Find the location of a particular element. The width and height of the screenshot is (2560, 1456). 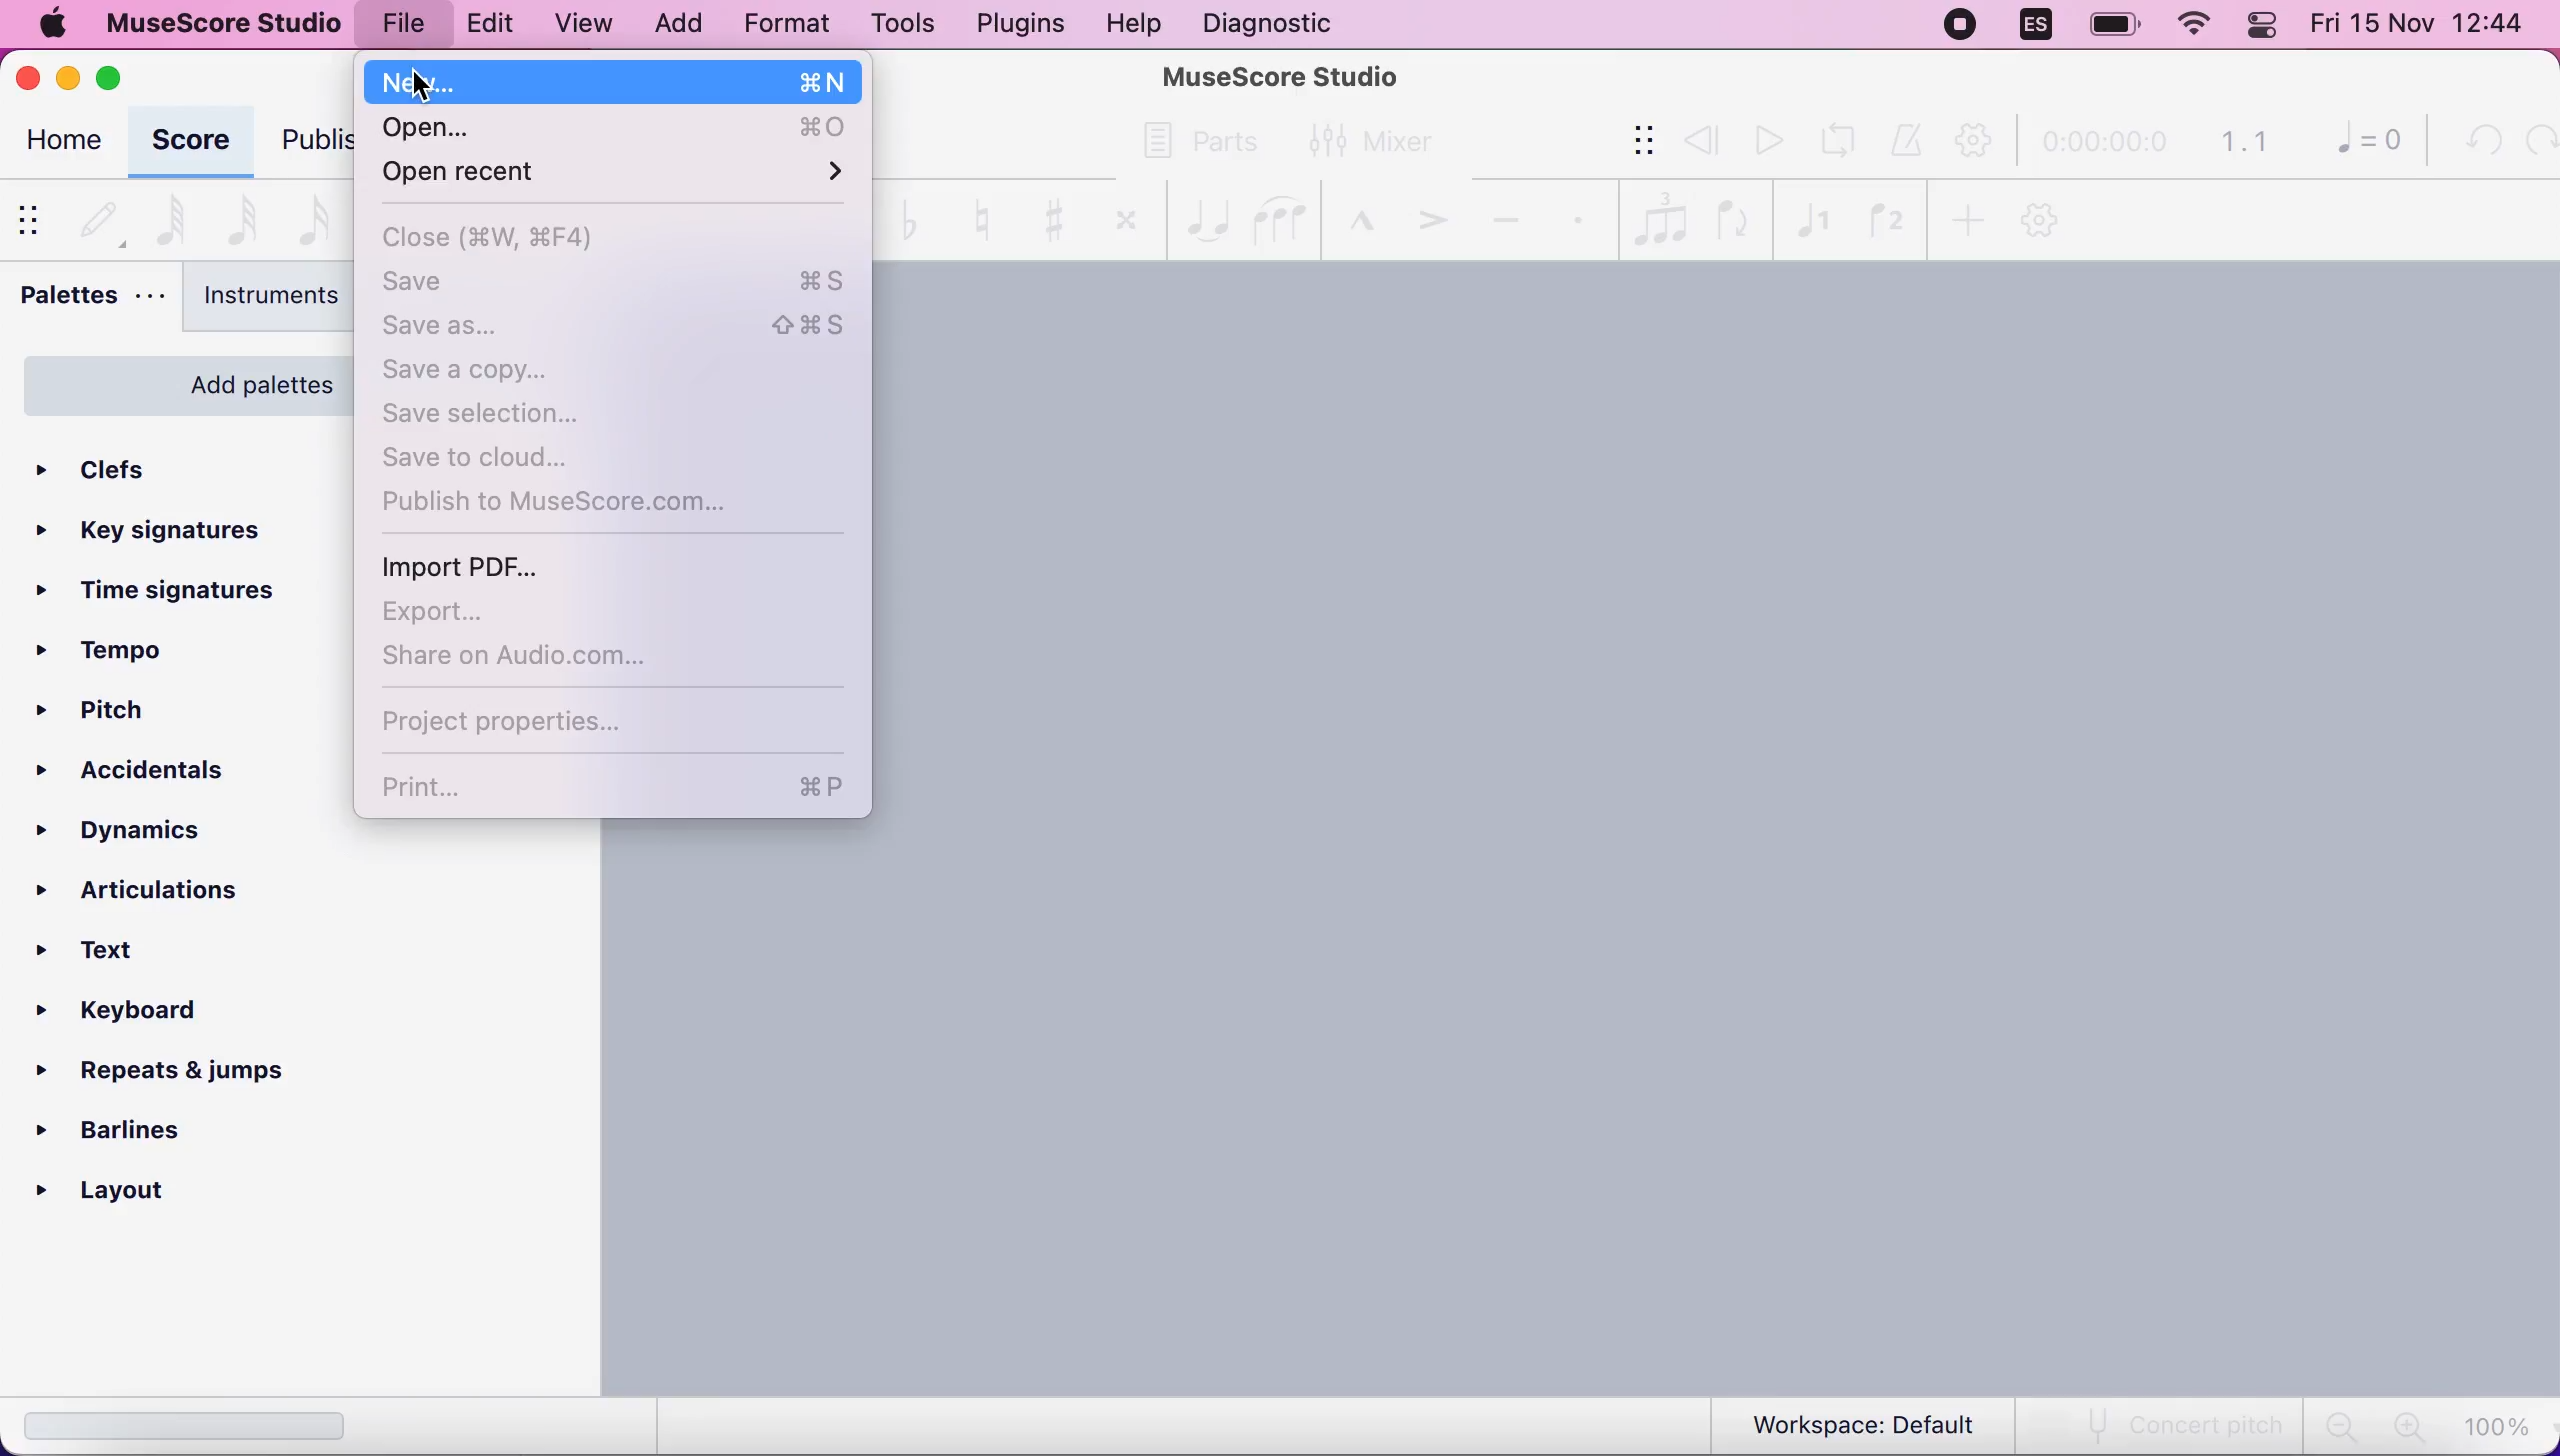

help is located at coordinates (1133, 24).